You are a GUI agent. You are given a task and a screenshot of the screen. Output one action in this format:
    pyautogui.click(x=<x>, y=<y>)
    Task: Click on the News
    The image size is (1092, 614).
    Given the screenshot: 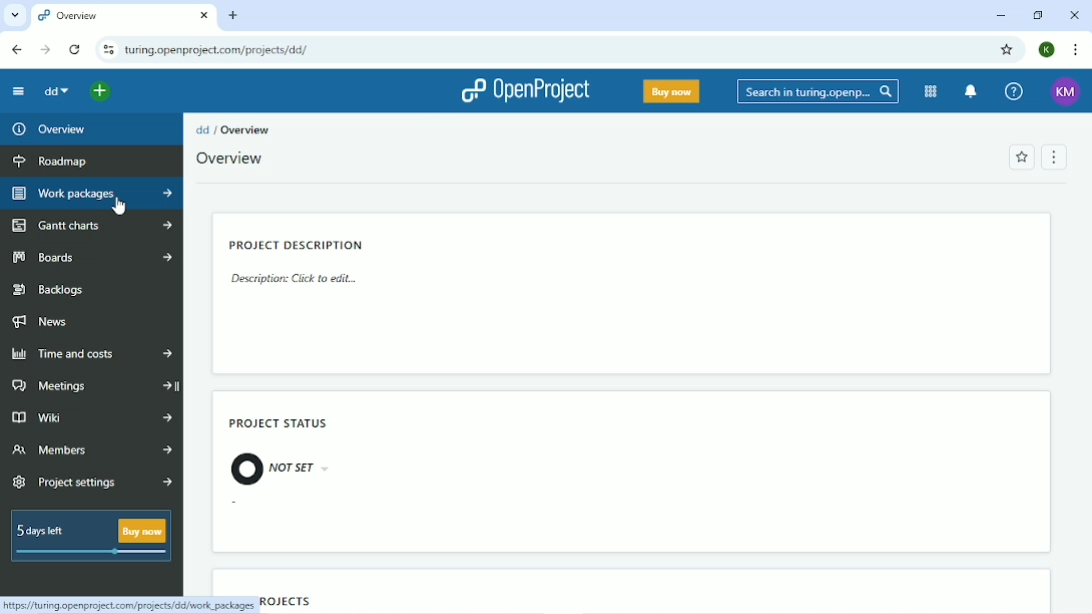 What is the action you would take?
    pyautogui.click(x=44, y=322)
    